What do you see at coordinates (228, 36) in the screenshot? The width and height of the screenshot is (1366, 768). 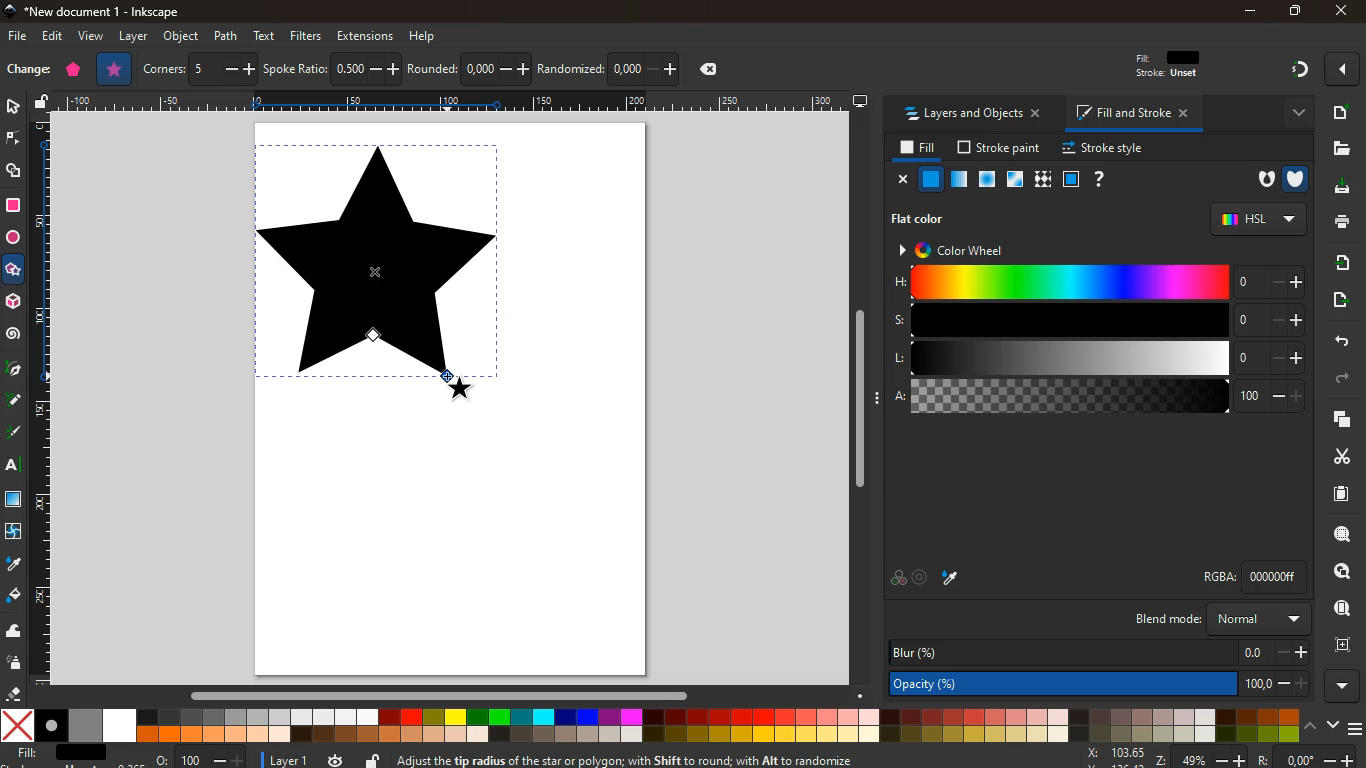 I see `path` at bounding box center [228, 36].